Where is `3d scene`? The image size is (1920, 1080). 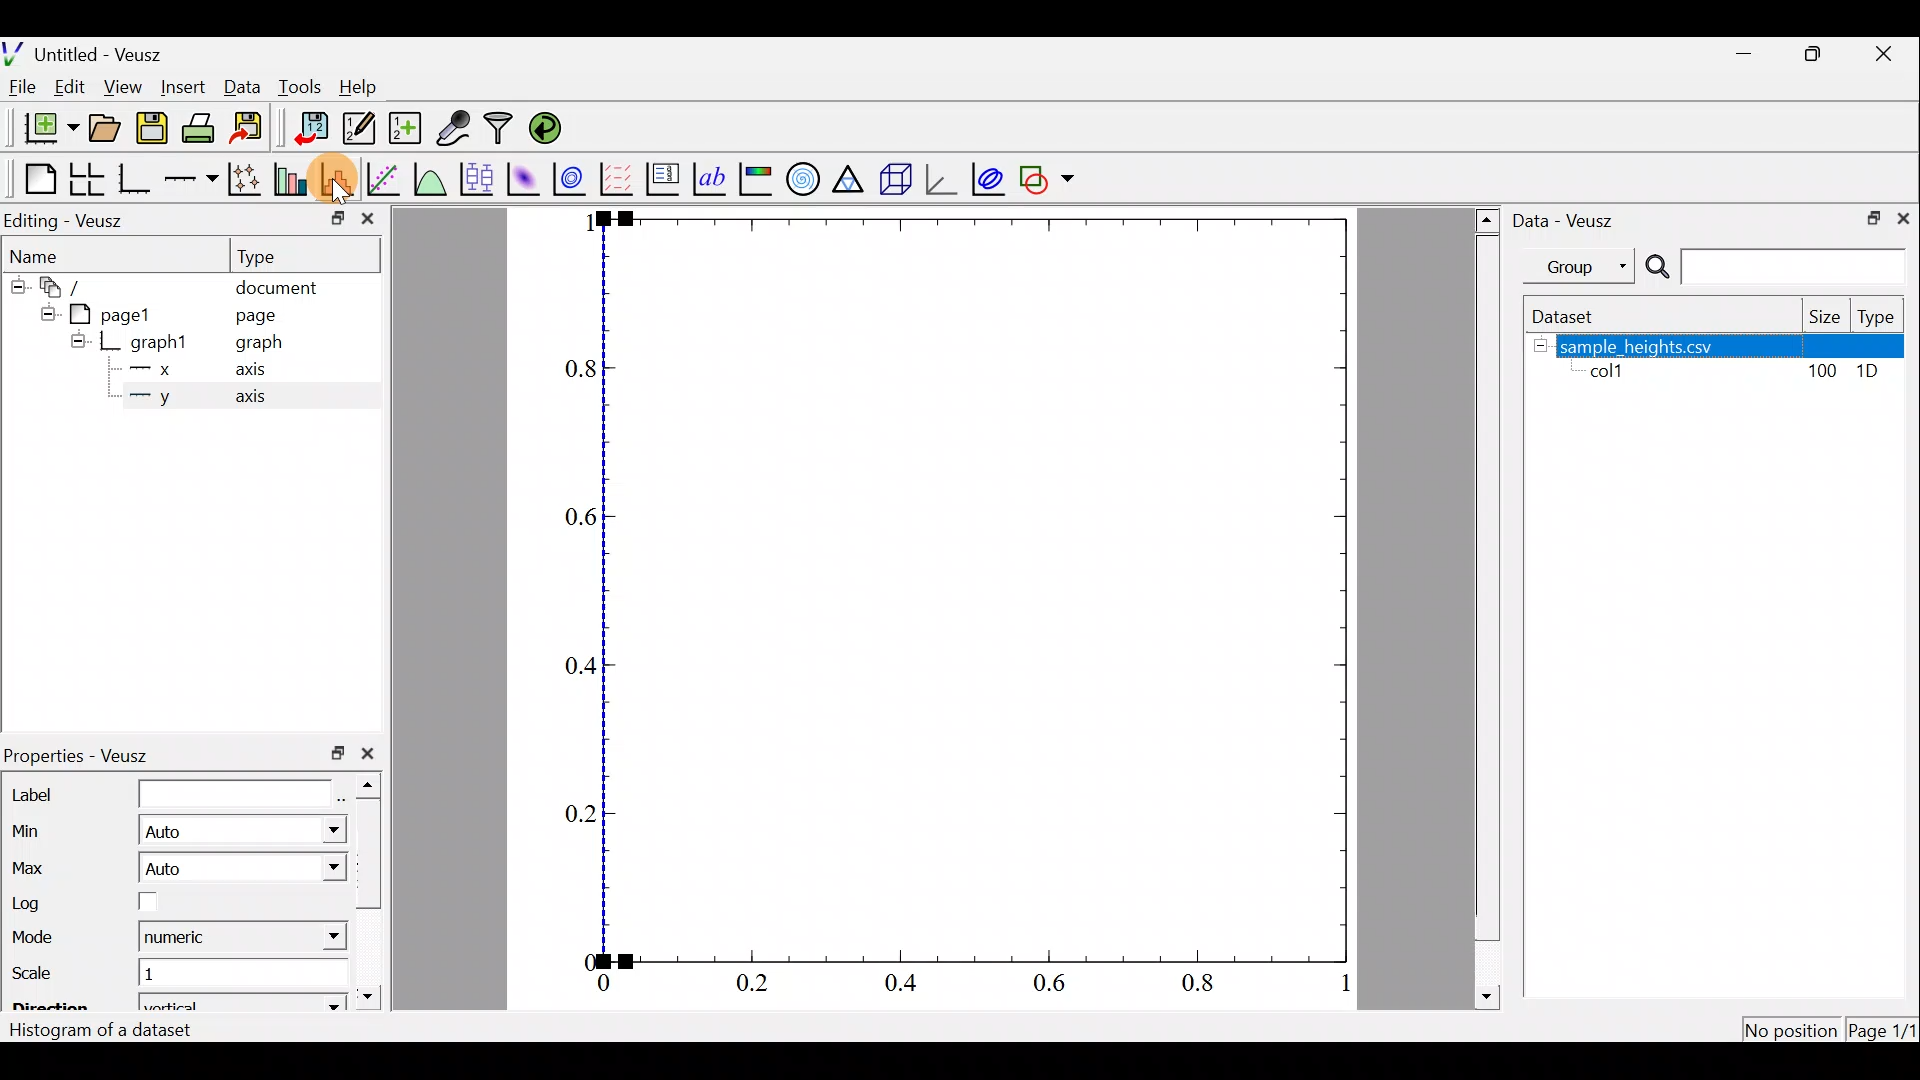 3d scene is located at coordinates (899, 178).